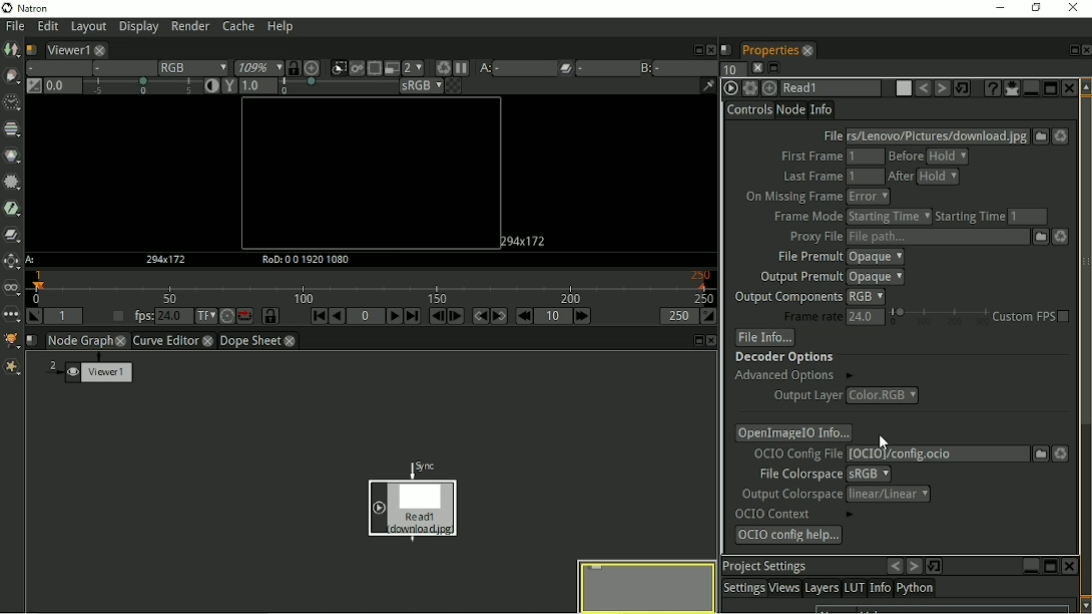 This screenshot has width=1092, height=614. I want to click on restore, so click(1049, 564).